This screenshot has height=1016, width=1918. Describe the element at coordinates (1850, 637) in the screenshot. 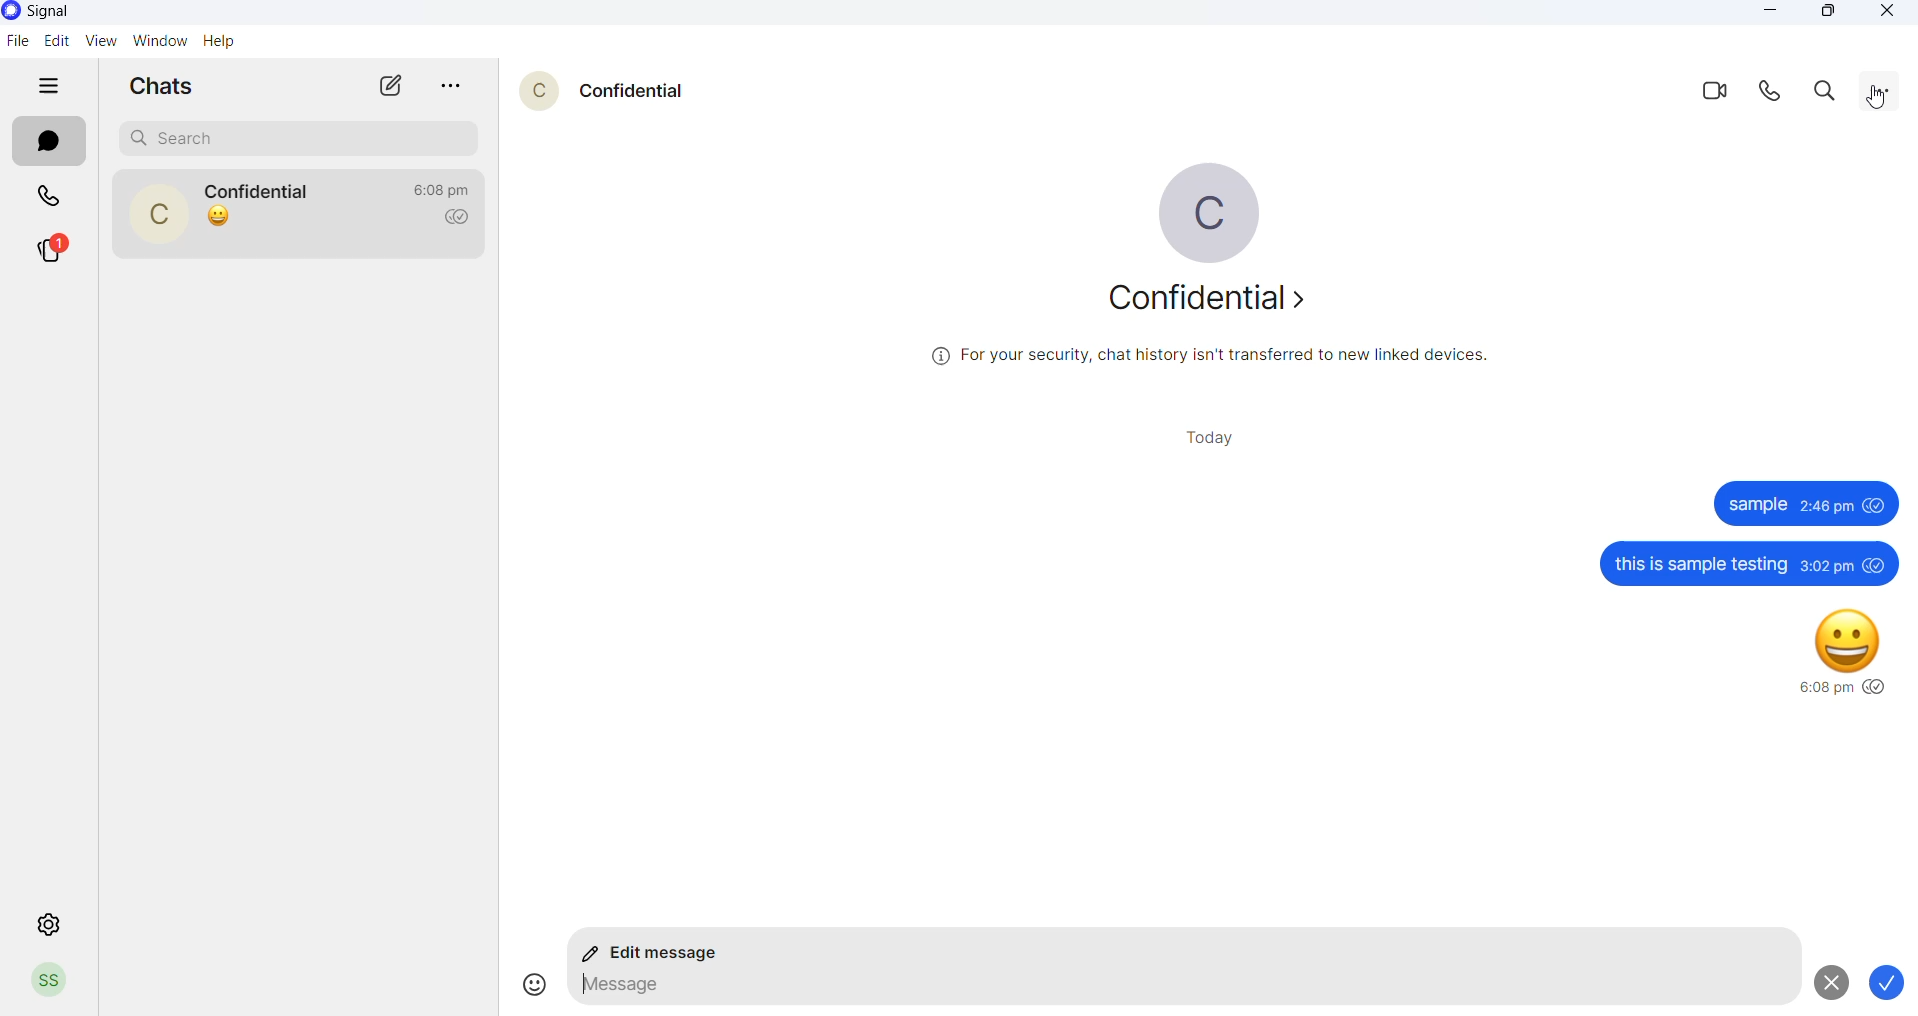

I see `smiley emoji` at that location.